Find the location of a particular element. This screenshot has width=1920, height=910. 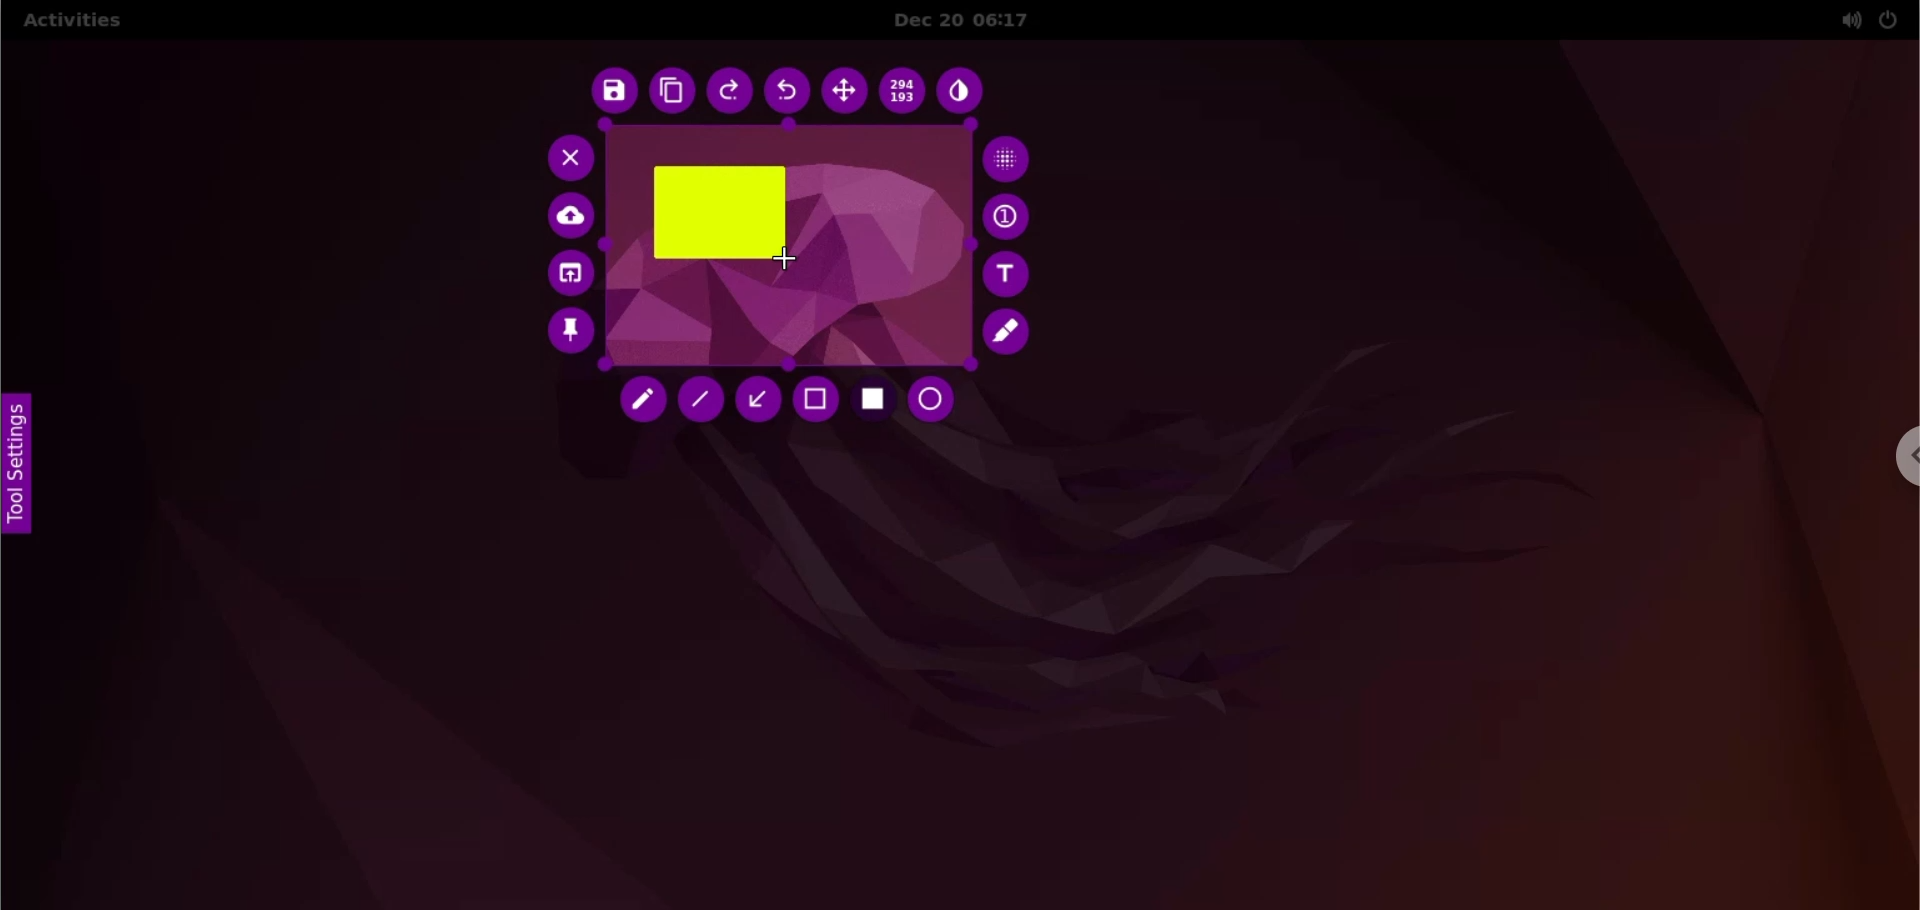

circle tool is located at coordinates (937, 400).